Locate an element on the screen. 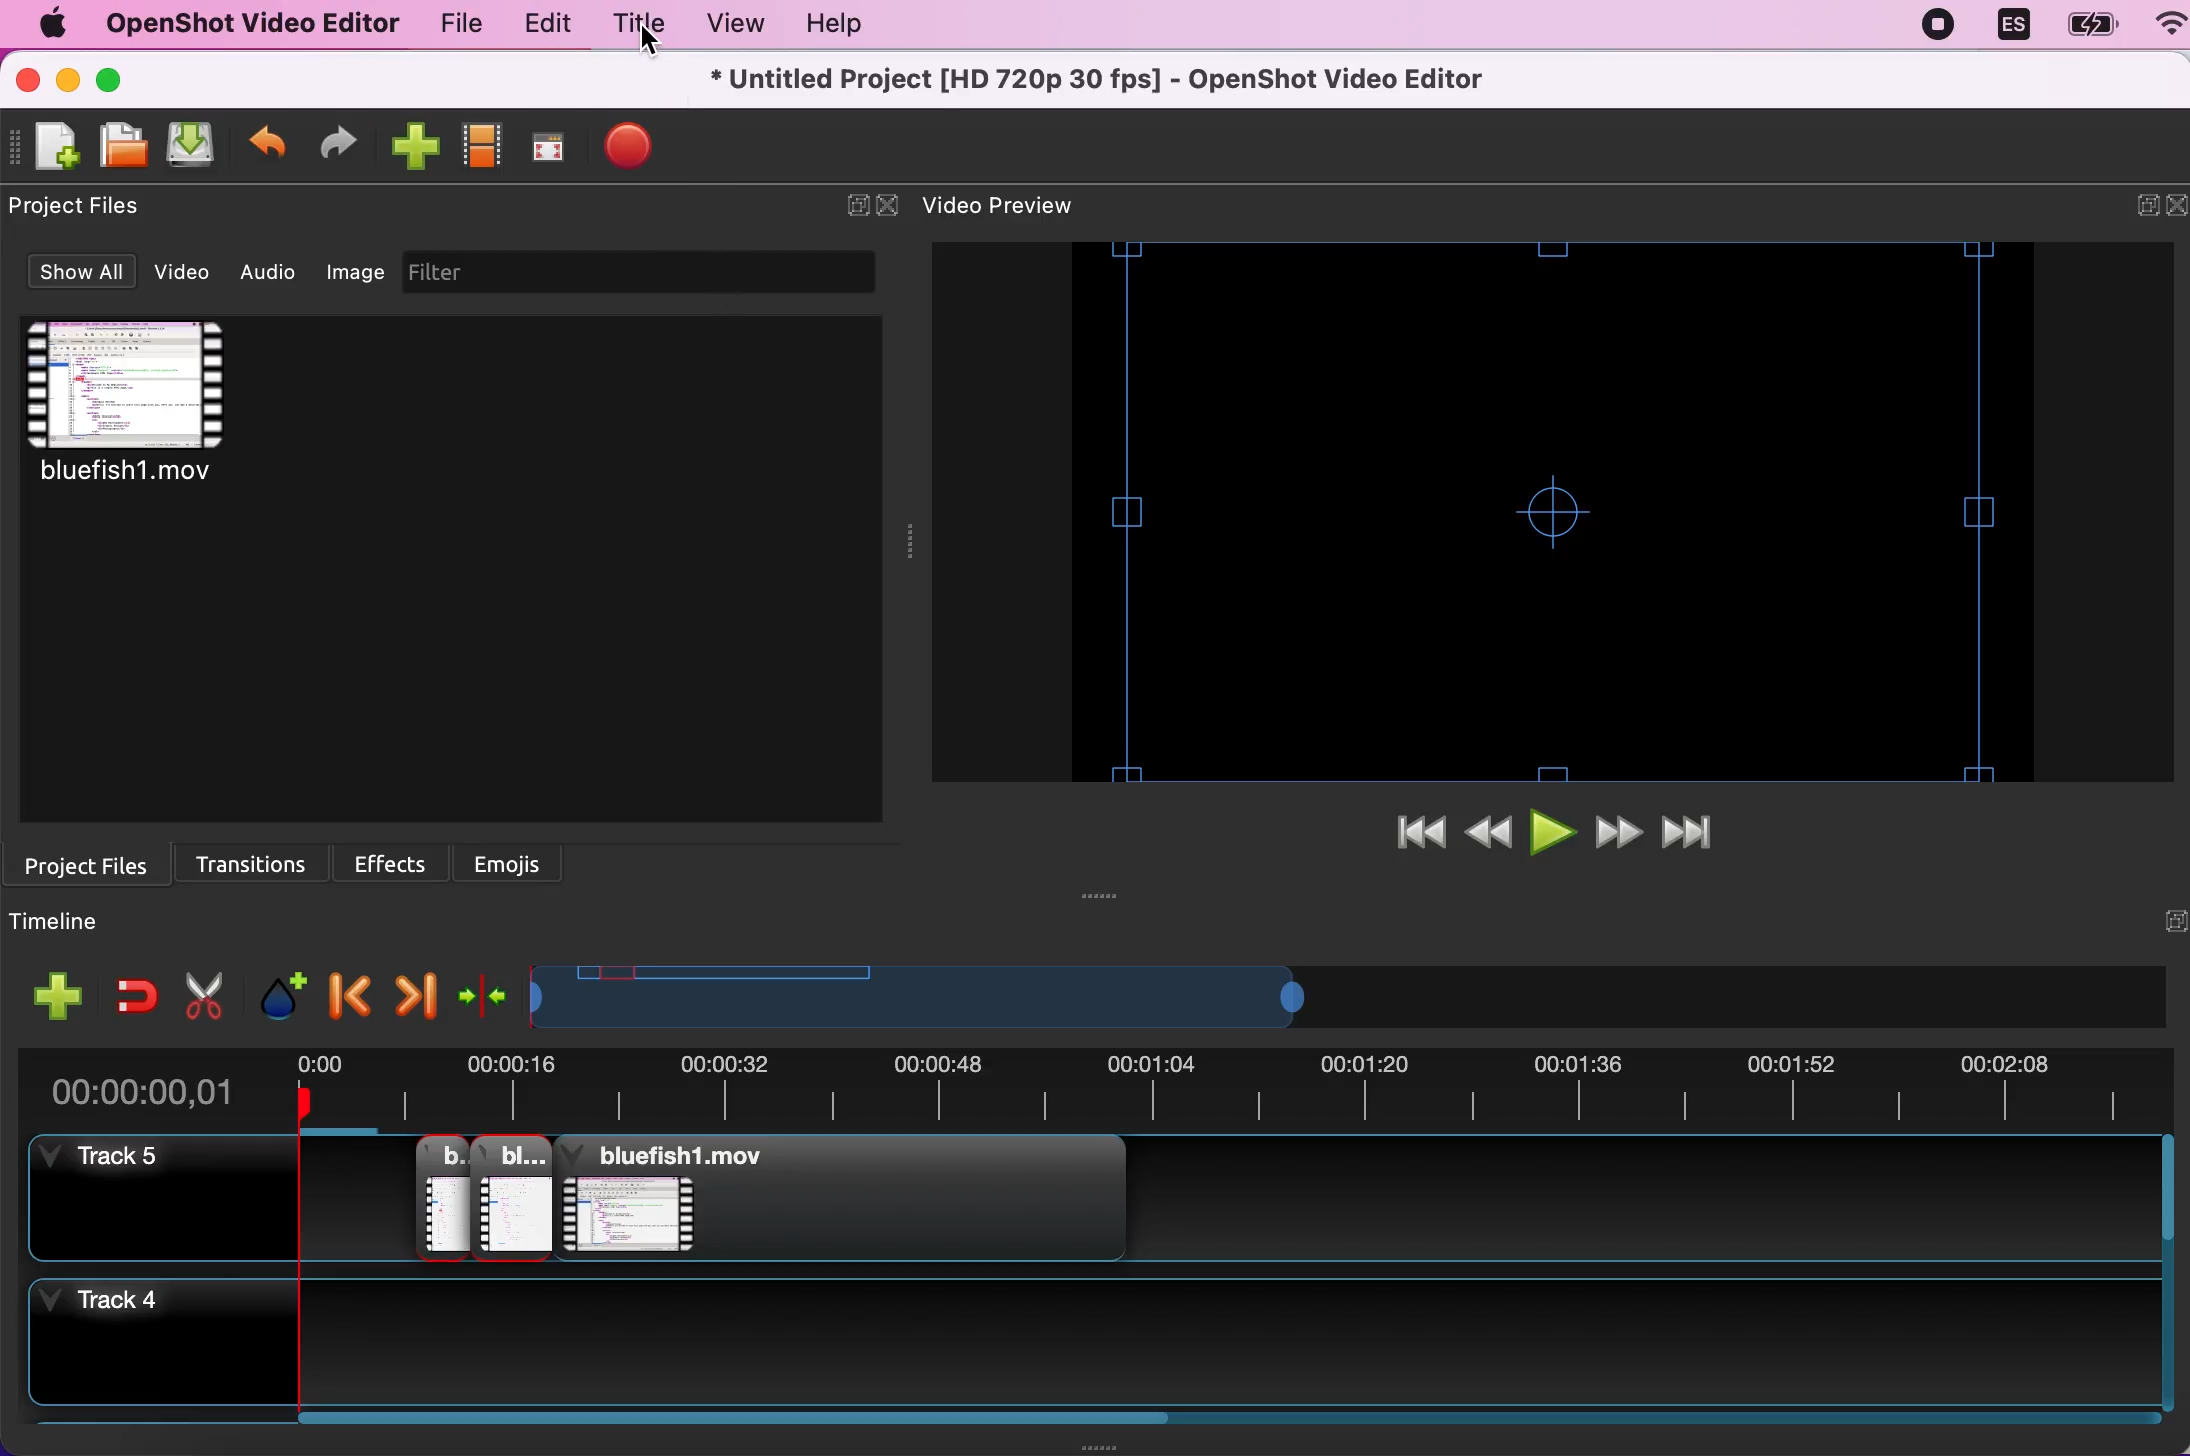  center the timeline is located at coordinates (485, 993).